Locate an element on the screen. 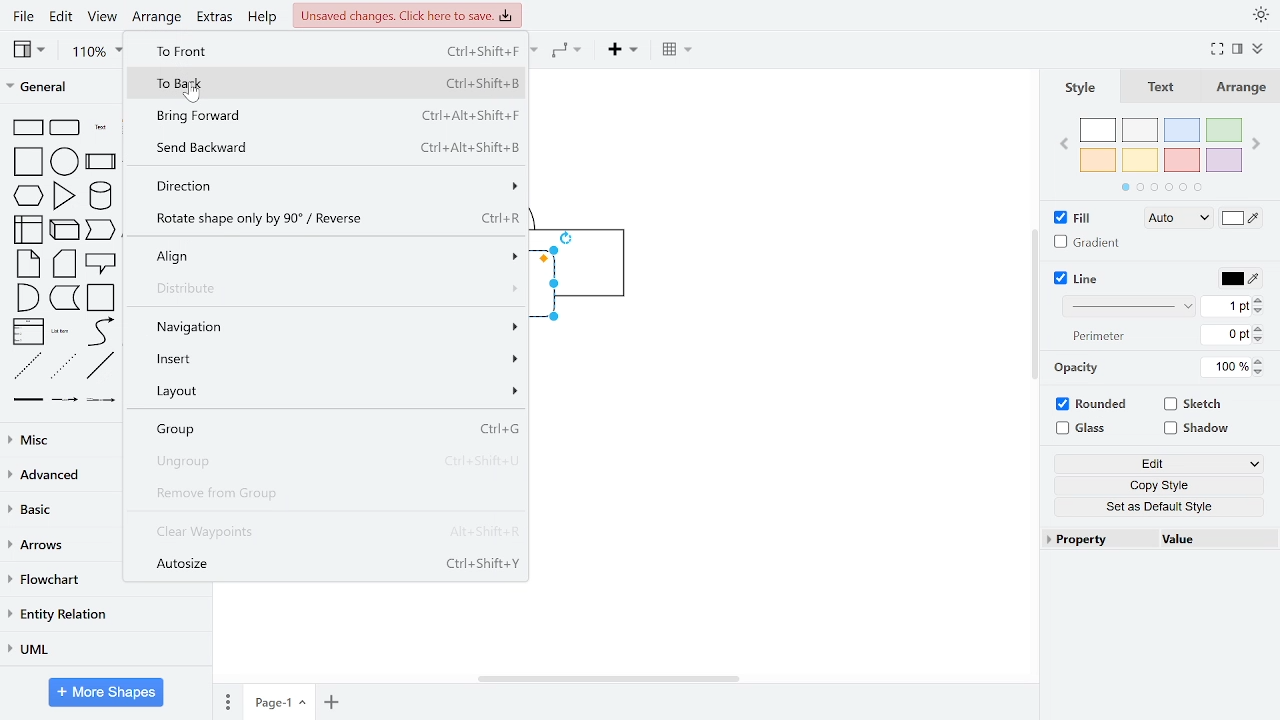 This screenshot has height=720, width=1280. gradient is located at coordinates (1086, 242).